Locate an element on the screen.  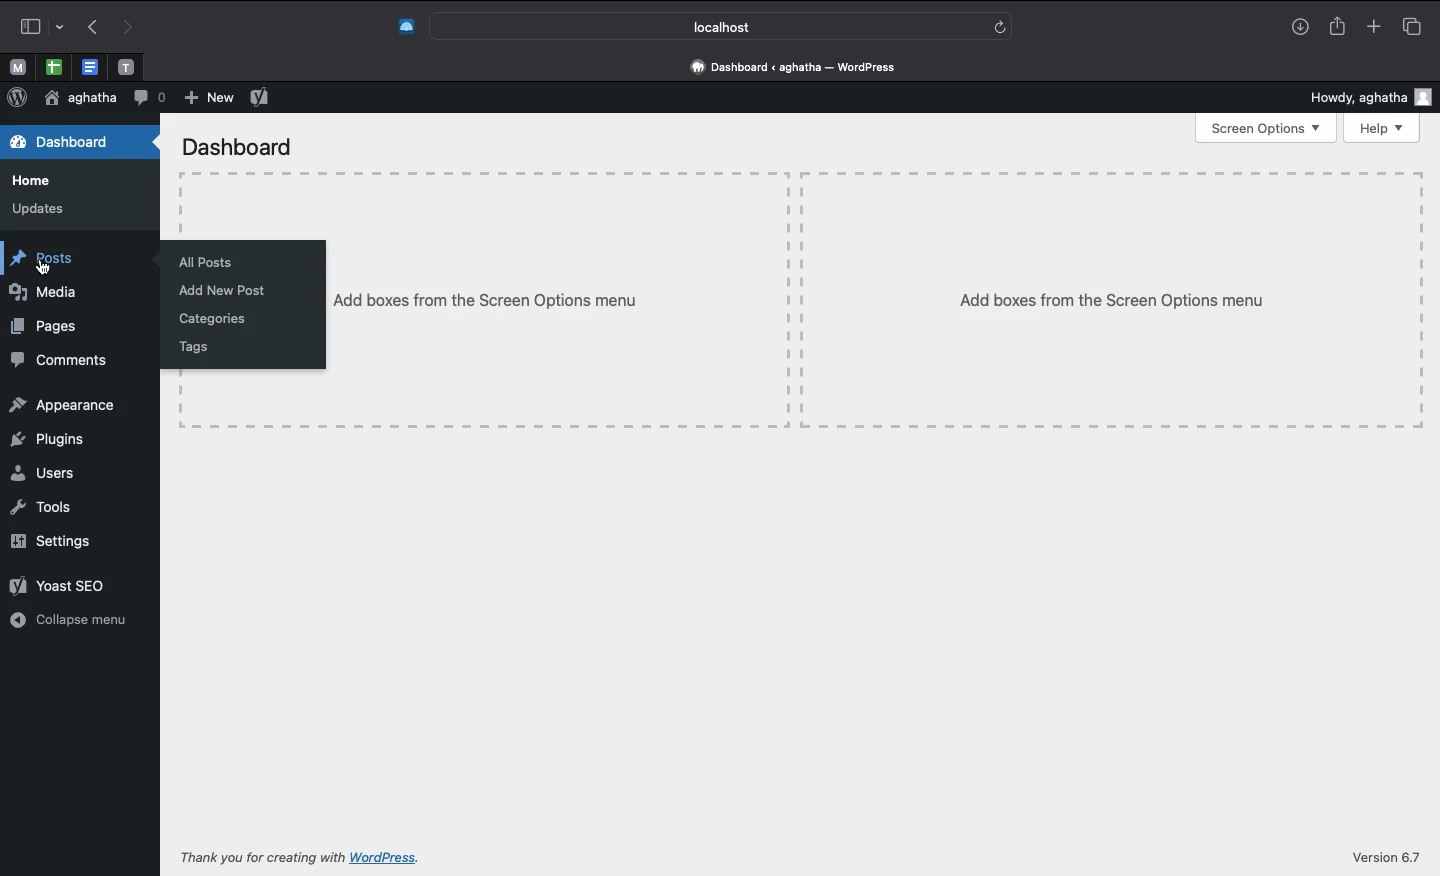
Previous page is located at coordinates (89, 29).